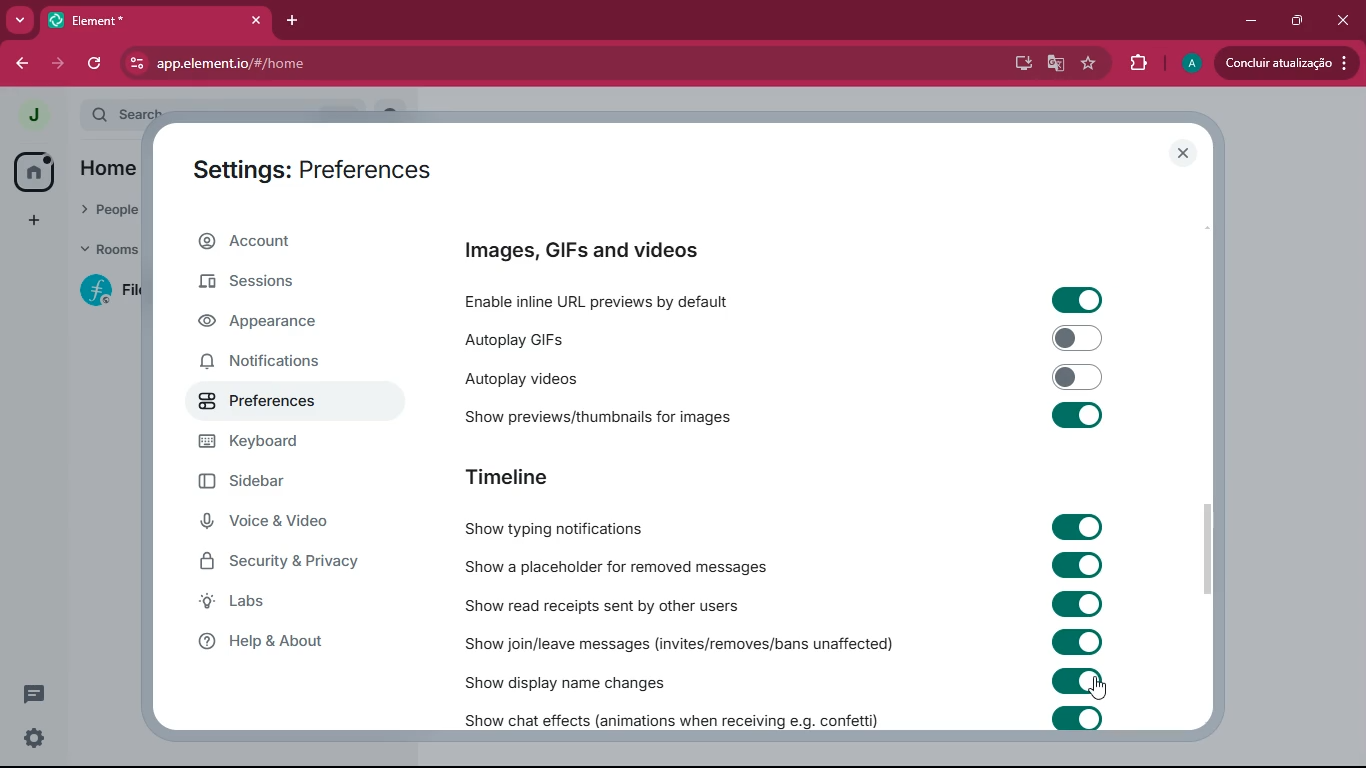 Image resolution: width=1366 pixels, height=768 pixels. What do you see at coordinates (36, 219) in the screenshot?
I see `more` at bounding box center [36, 219].